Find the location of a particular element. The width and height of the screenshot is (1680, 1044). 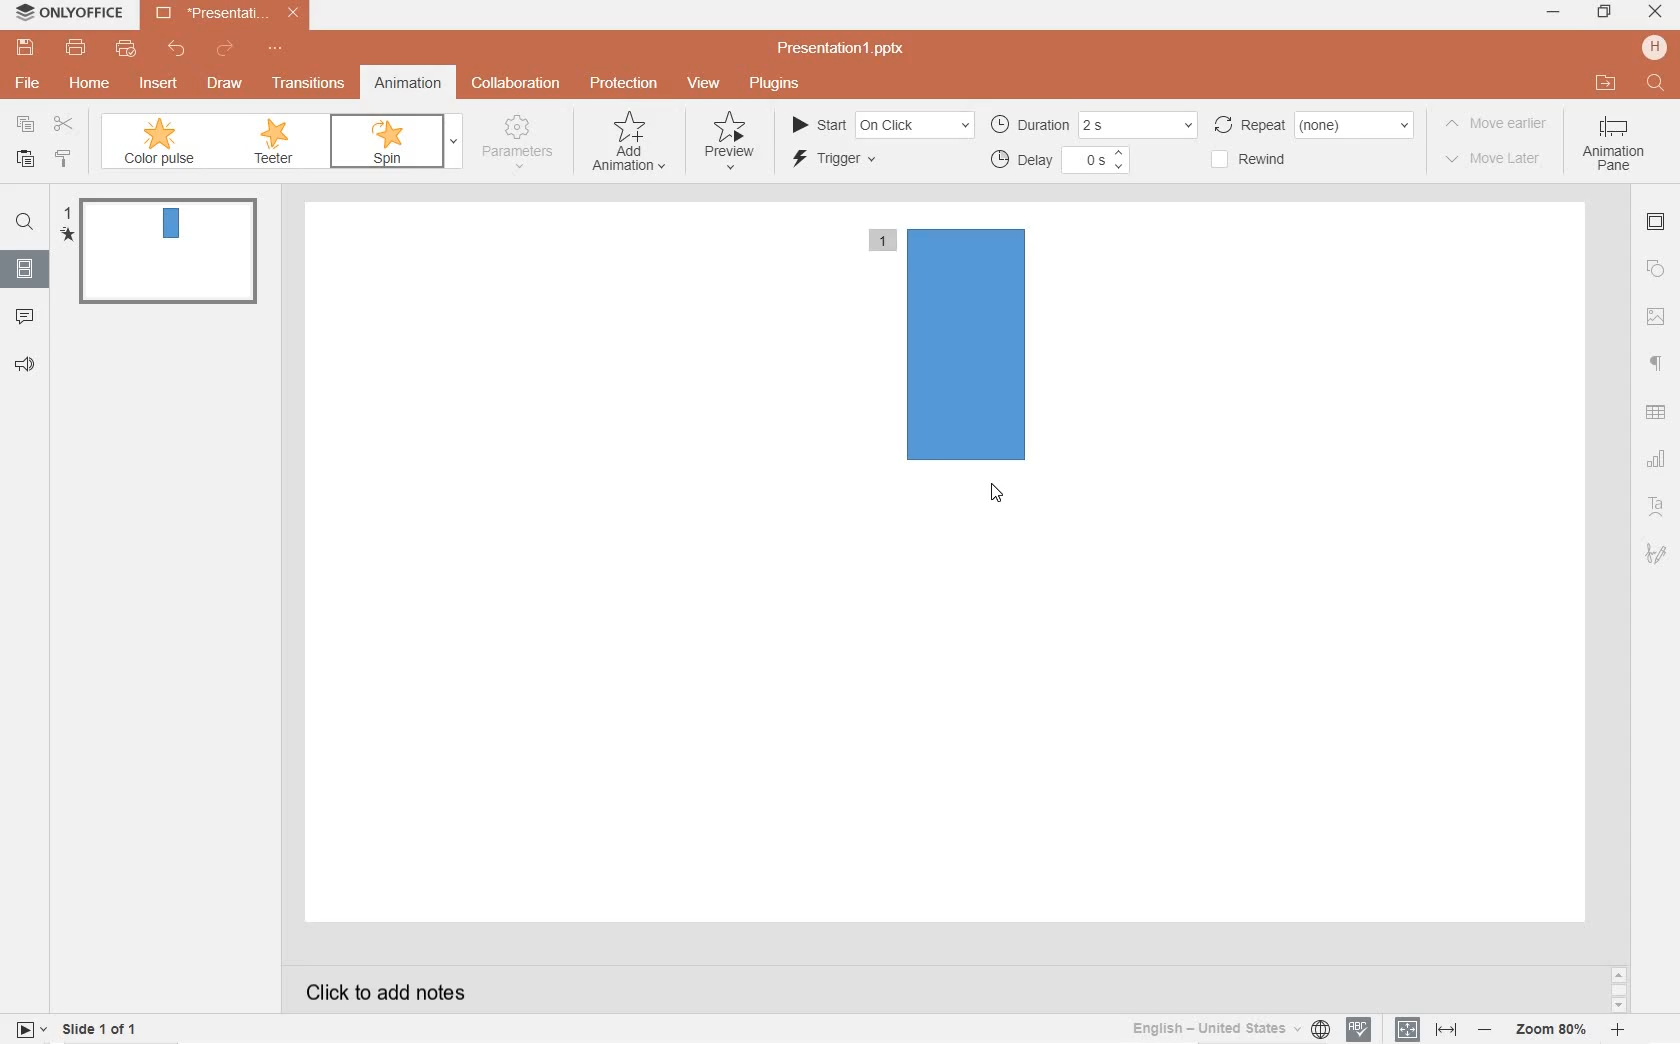

duration is located at coordinates (1093, 124).